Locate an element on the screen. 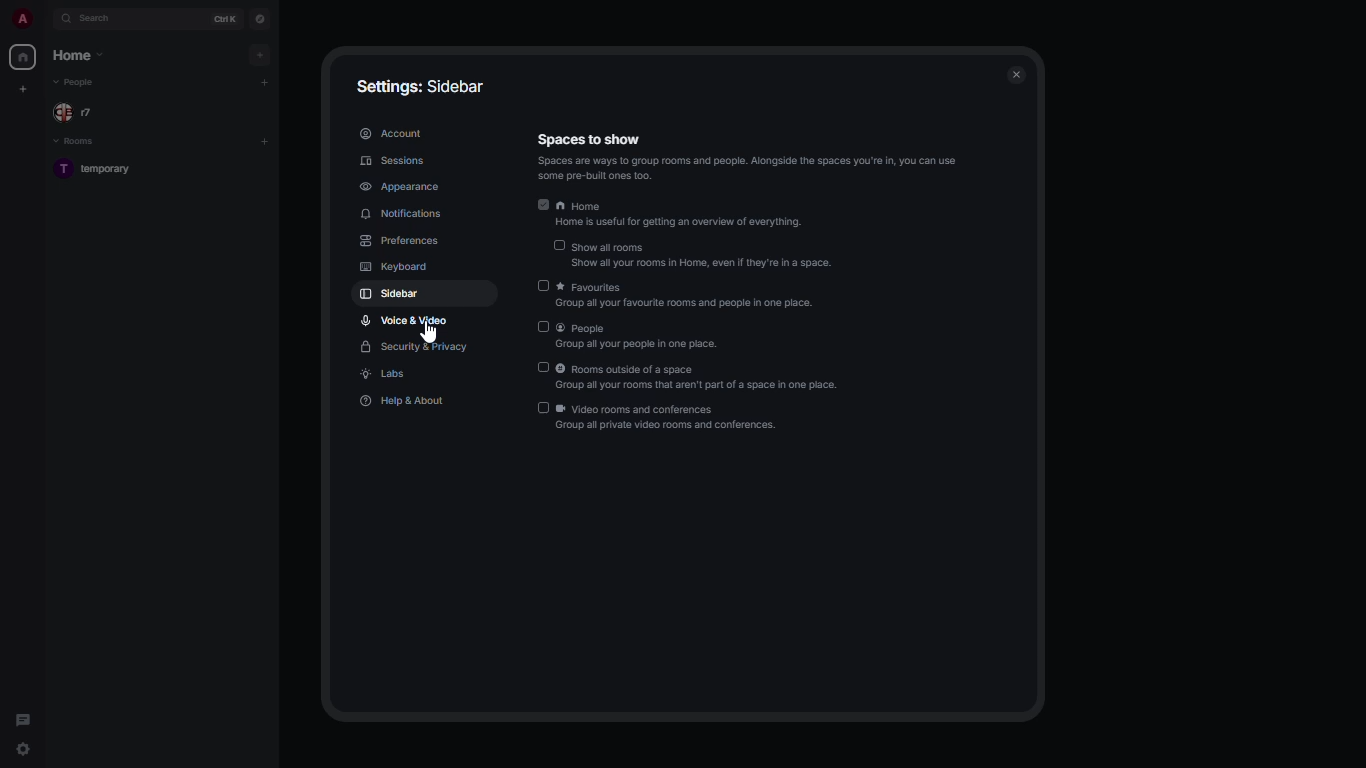  keyboard is located at coordinates (396, 268).